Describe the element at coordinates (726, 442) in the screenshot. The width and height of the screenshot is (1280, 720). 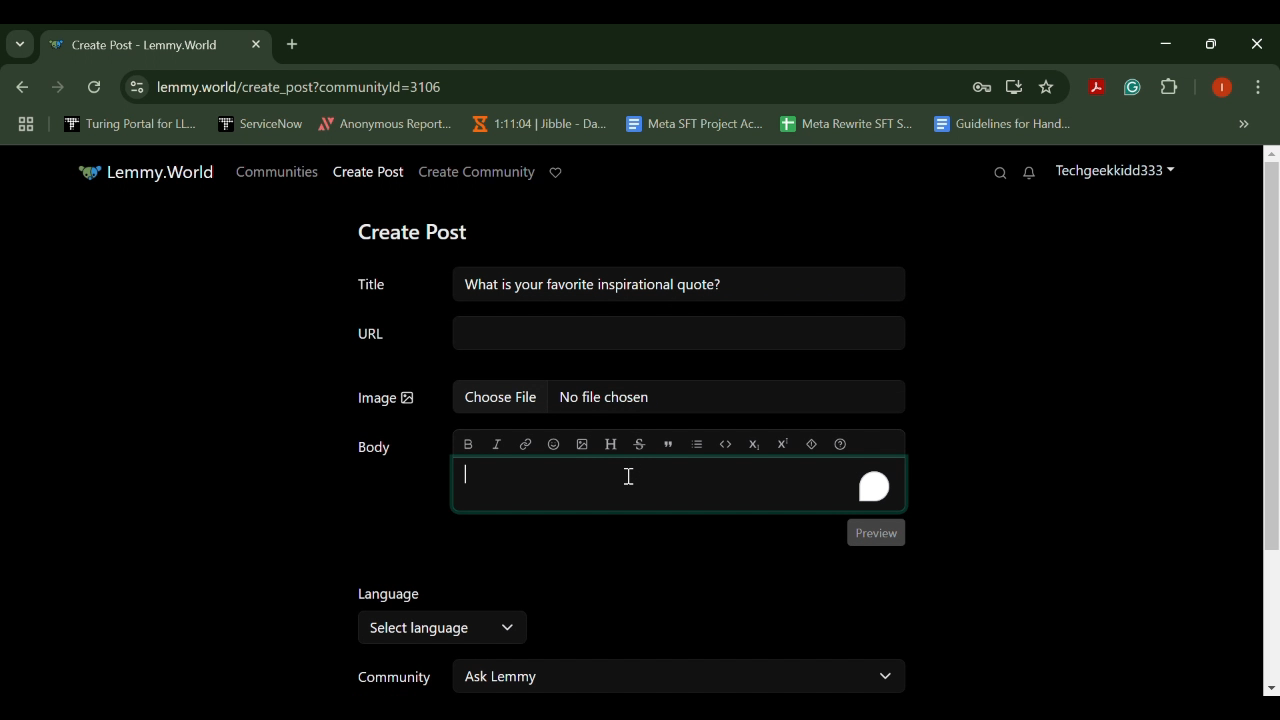
I see `code ` at that location.